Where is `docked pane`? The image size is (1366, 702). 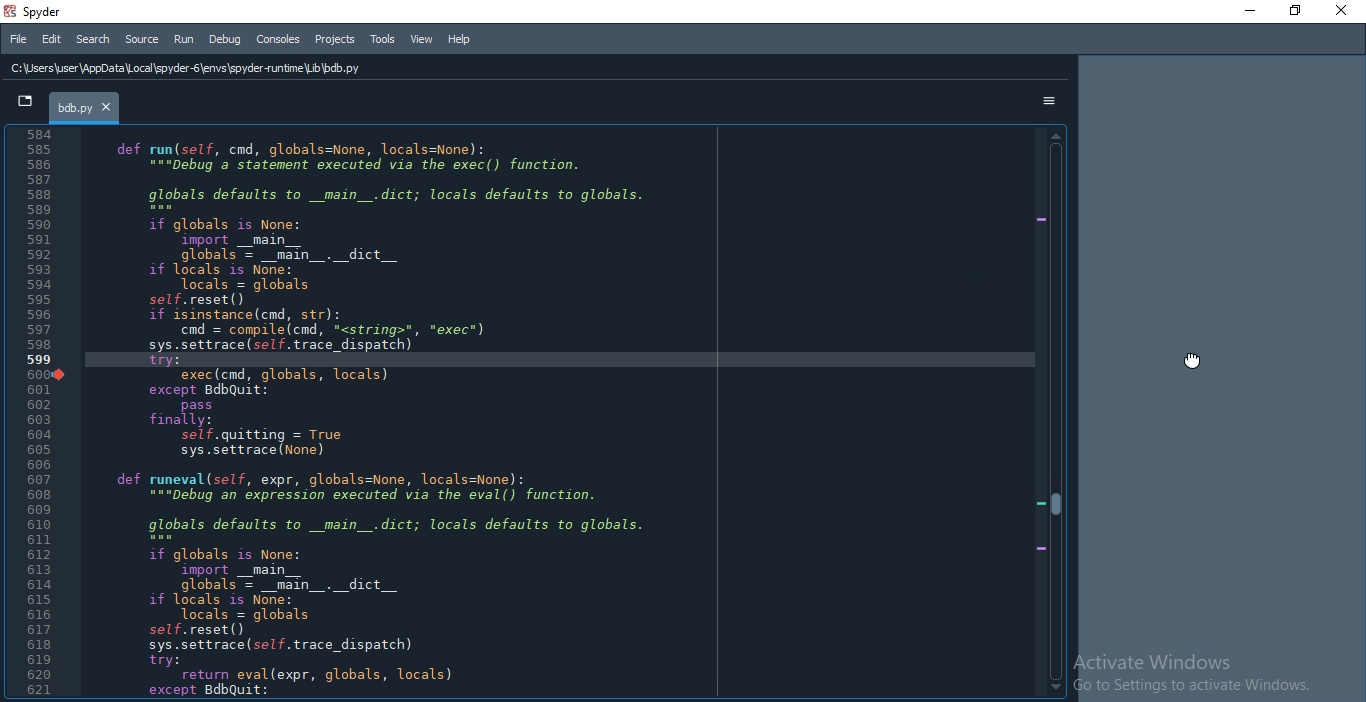
docked pane is located at coordinates (1218, 379).